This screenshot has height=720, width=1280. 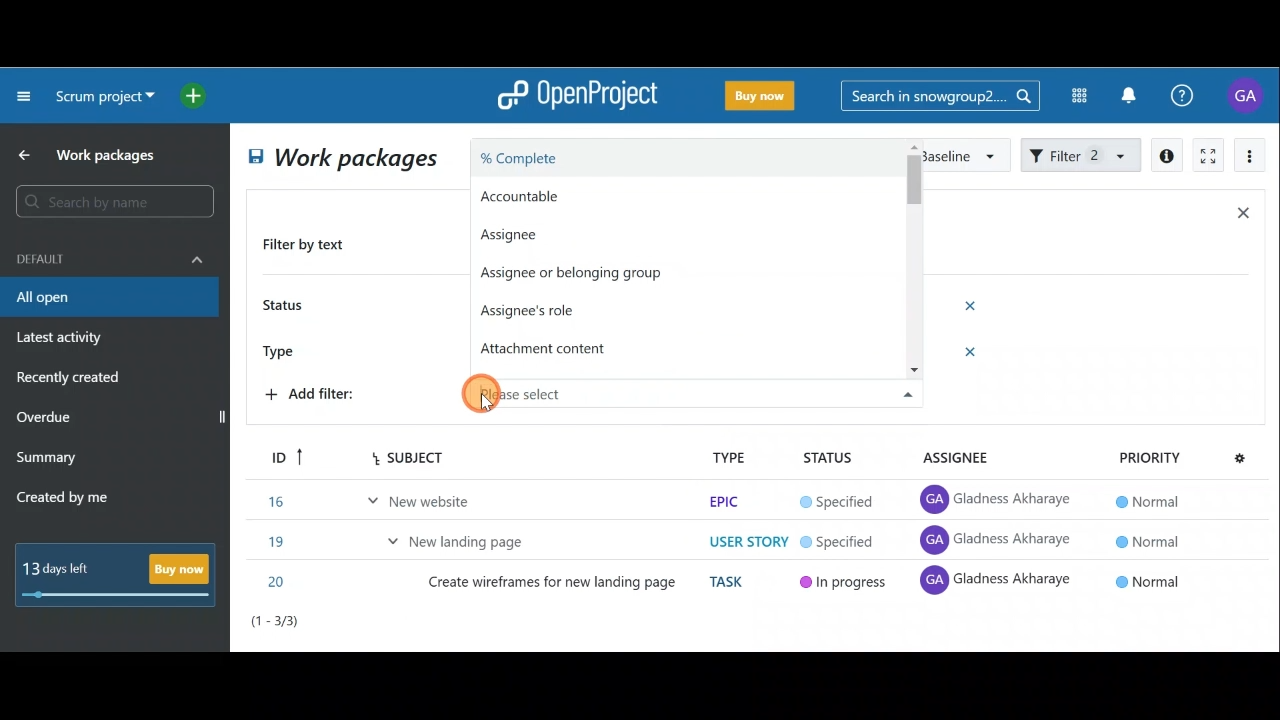 What do you see at coordinates (1082, 153) in the screenshot?
I see `Filter` at bounding box center [1082, 153].